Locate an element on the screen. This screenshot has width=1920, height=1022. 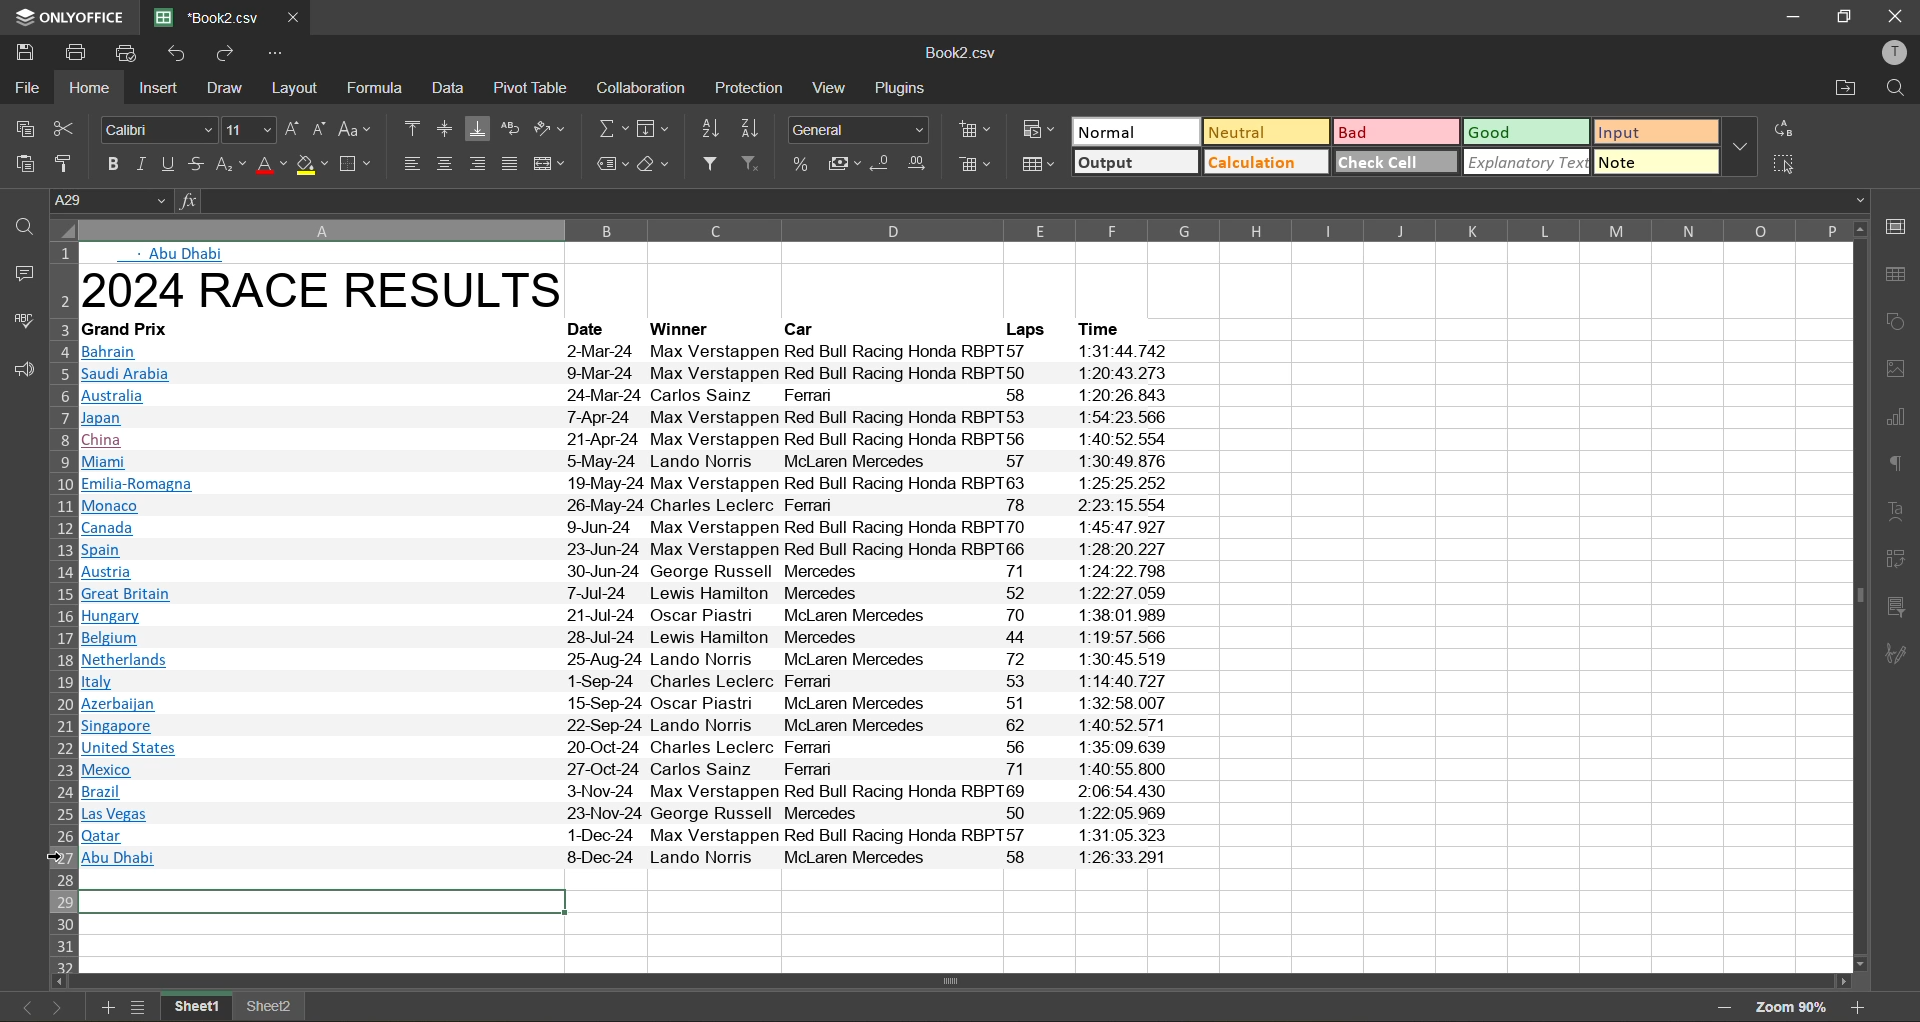
call settings is located at coordinates (1897, 226).